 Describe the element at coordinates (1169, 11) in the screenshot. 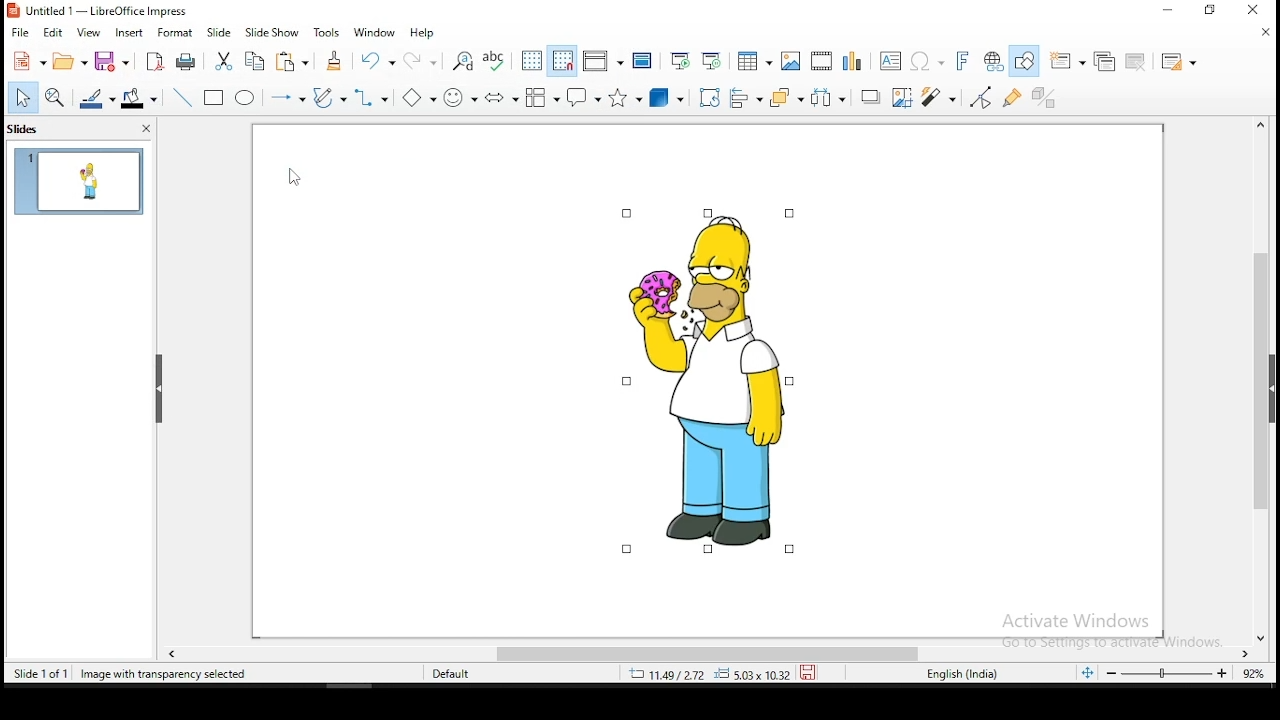

I see `minimize` at that location.